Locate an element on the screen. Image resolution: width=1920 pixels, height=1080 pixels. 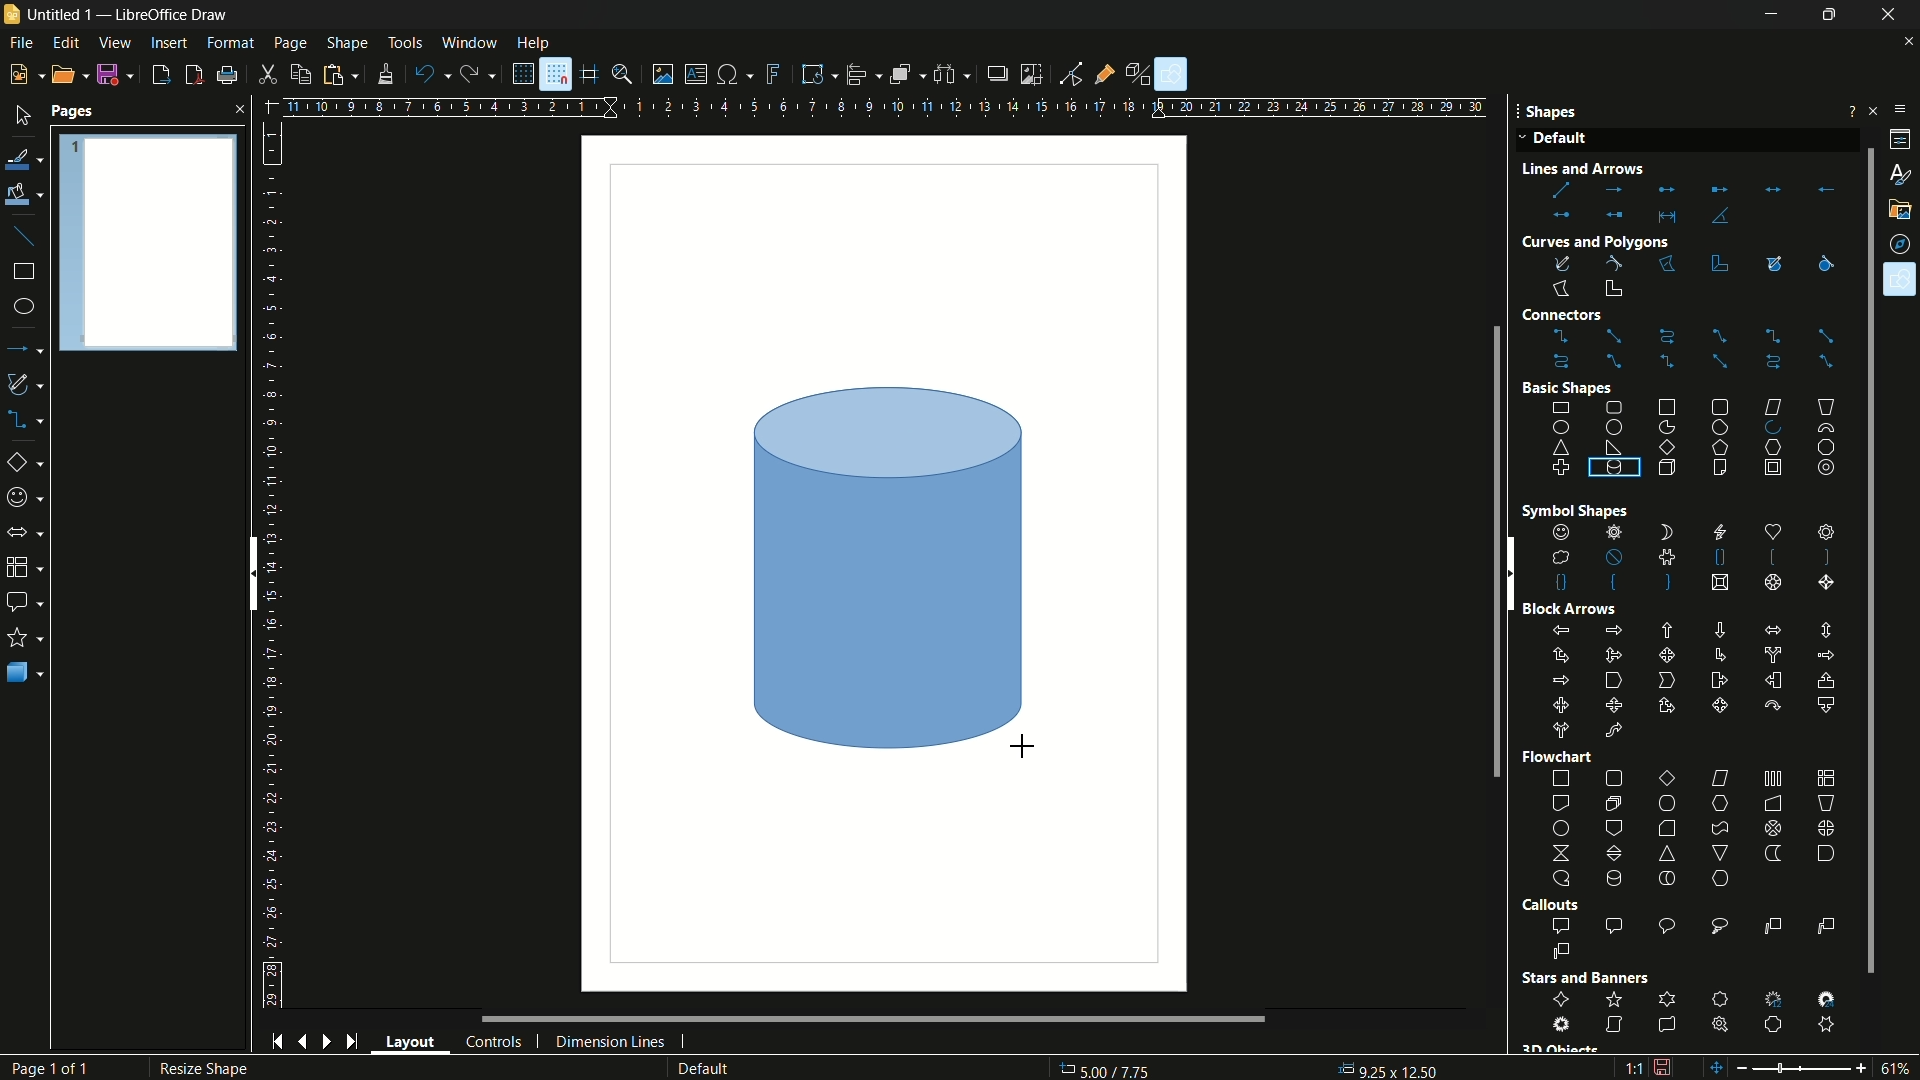
Pages is located at coordinates (148, 240).